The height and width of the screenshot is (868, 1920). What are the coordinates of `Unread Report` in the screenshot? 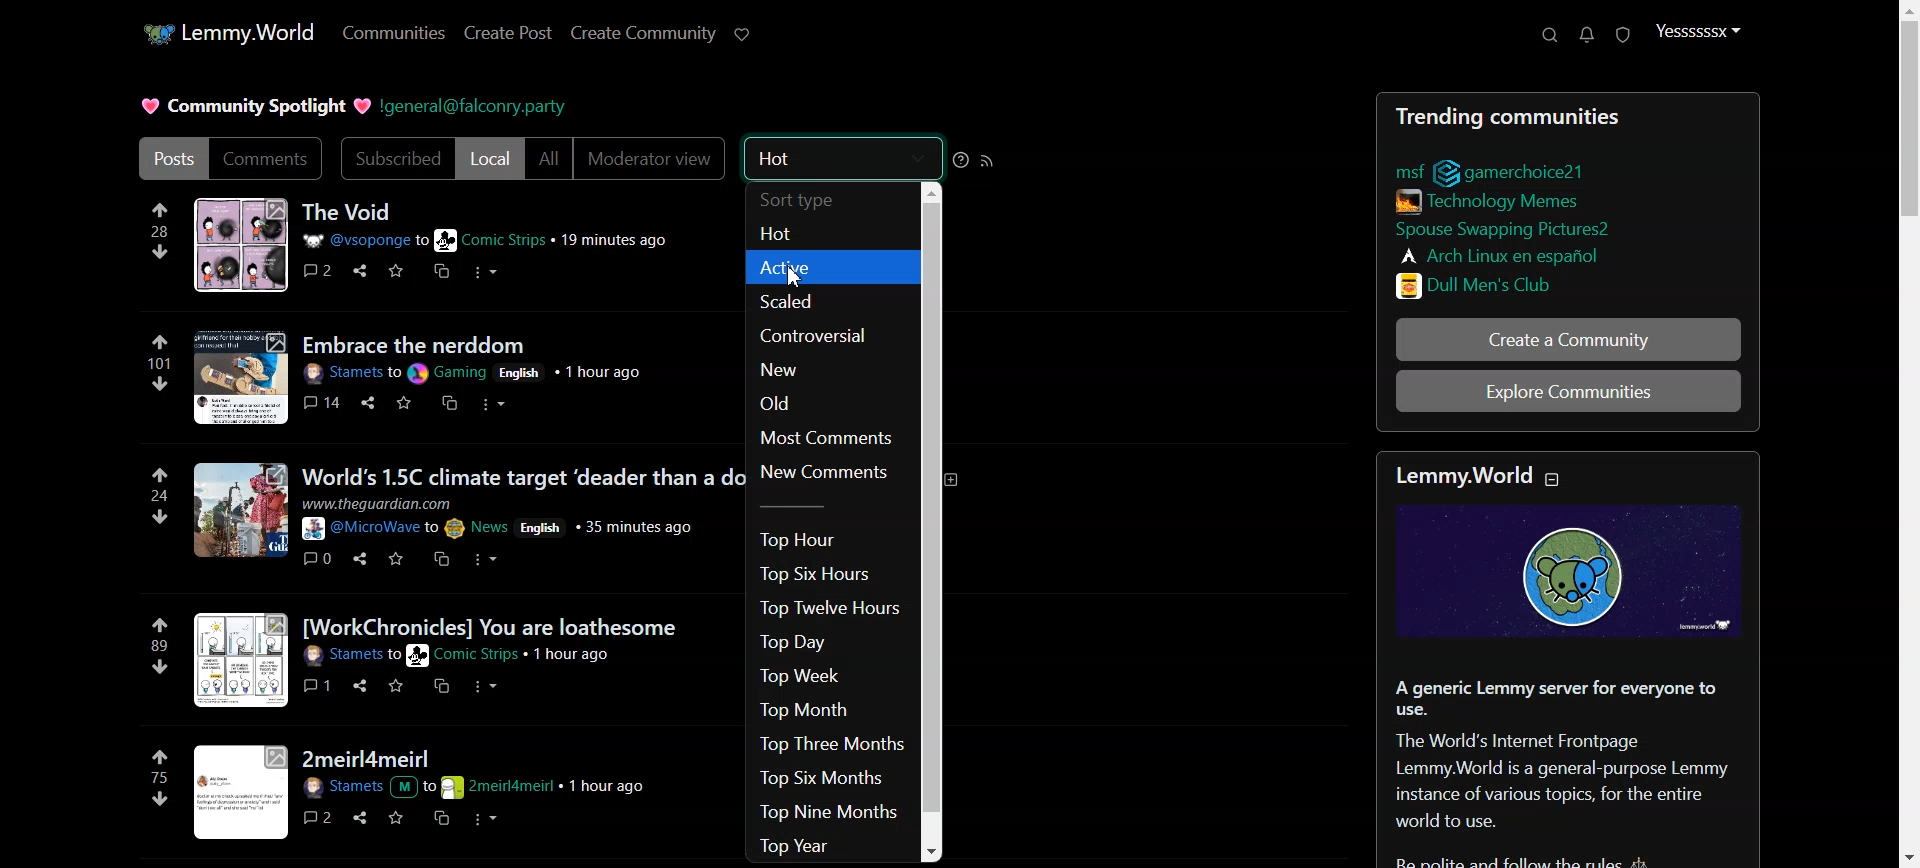 It's located at (1624, 36).